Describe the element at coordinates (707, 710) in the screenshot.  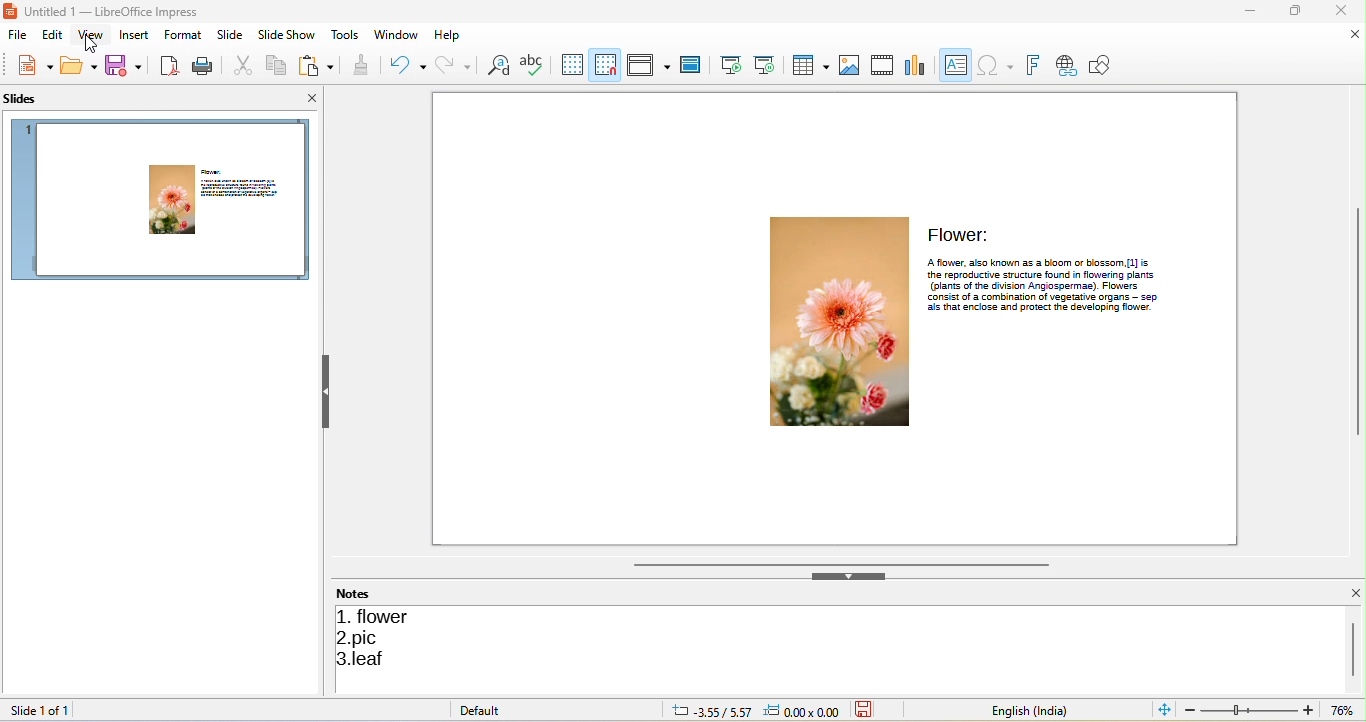
I see `-3.55/5.57` at that location.